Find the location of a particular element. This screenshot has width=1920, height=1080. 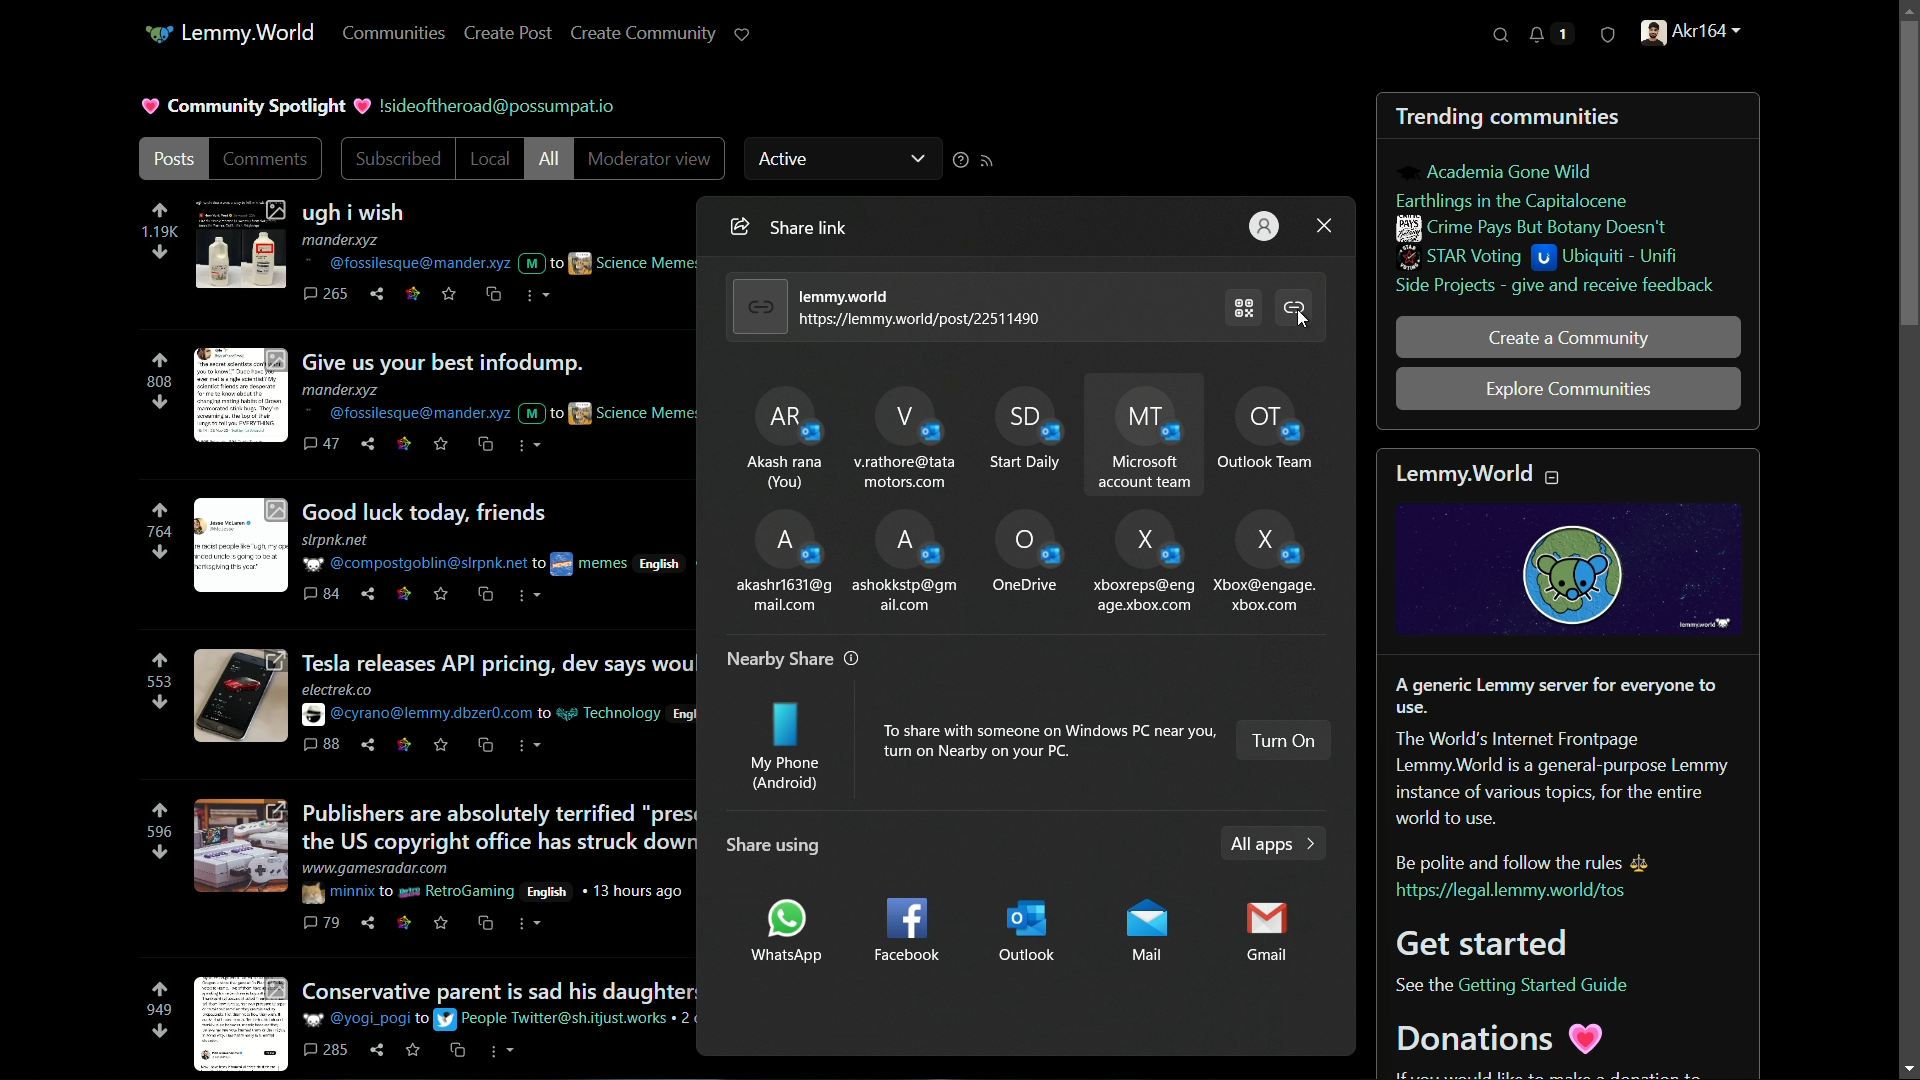

facebook is located at coordinates (904, 932).